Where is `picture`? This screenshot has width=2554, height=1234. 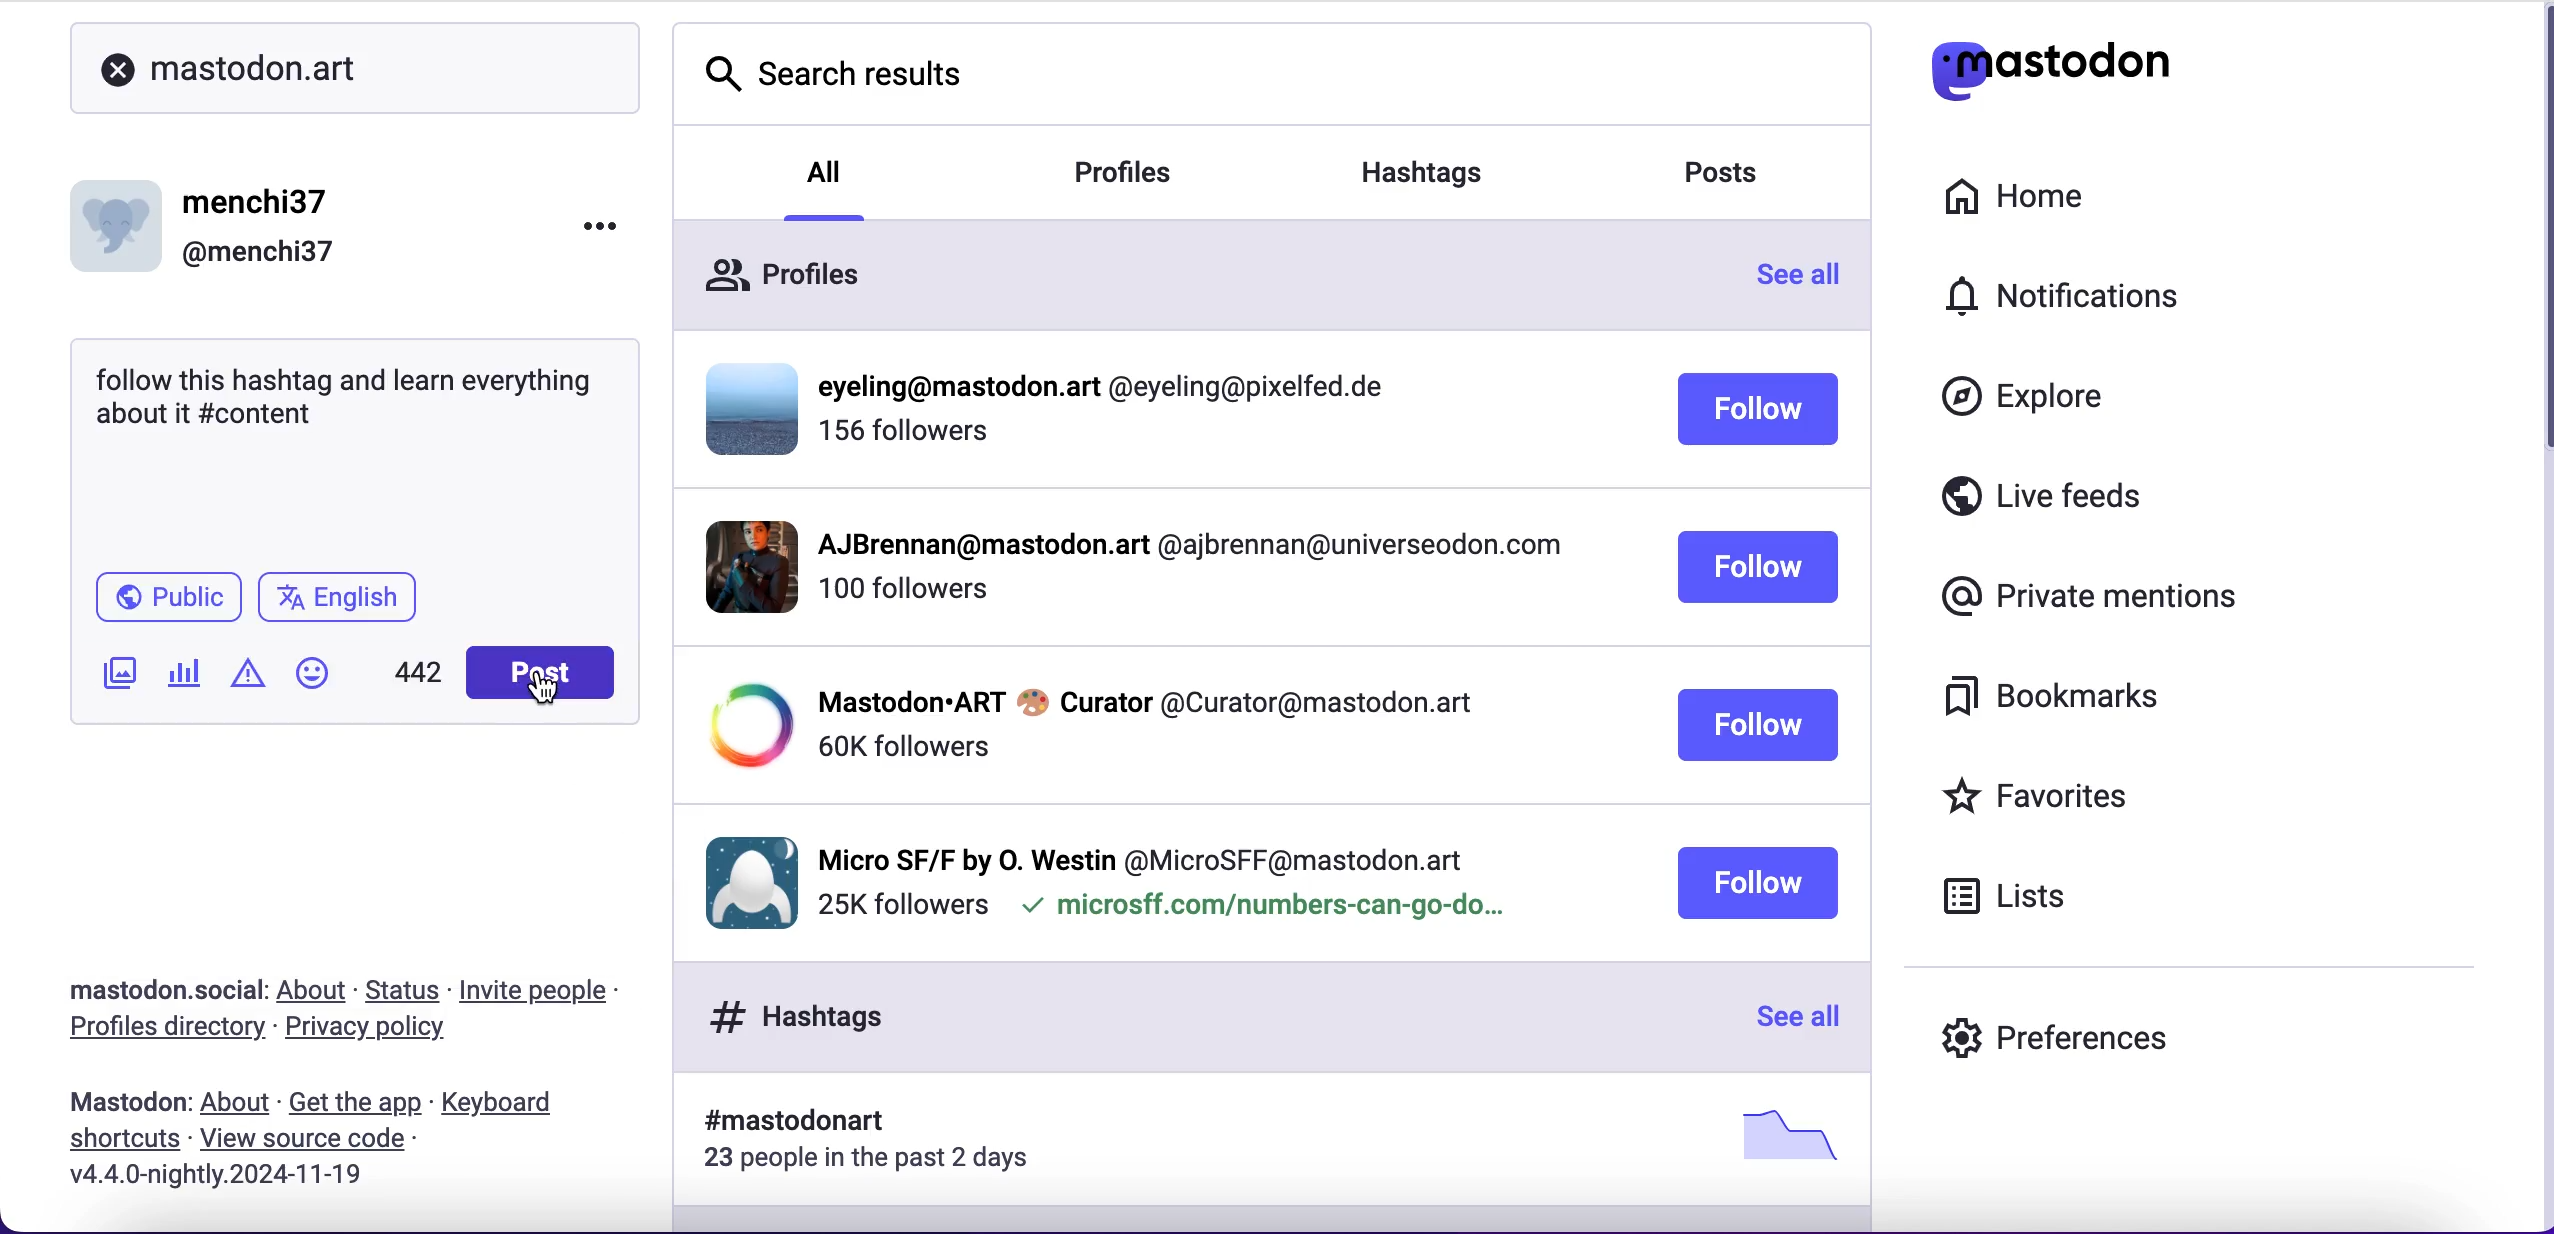
picture is located at coordinates (1780, 1134).